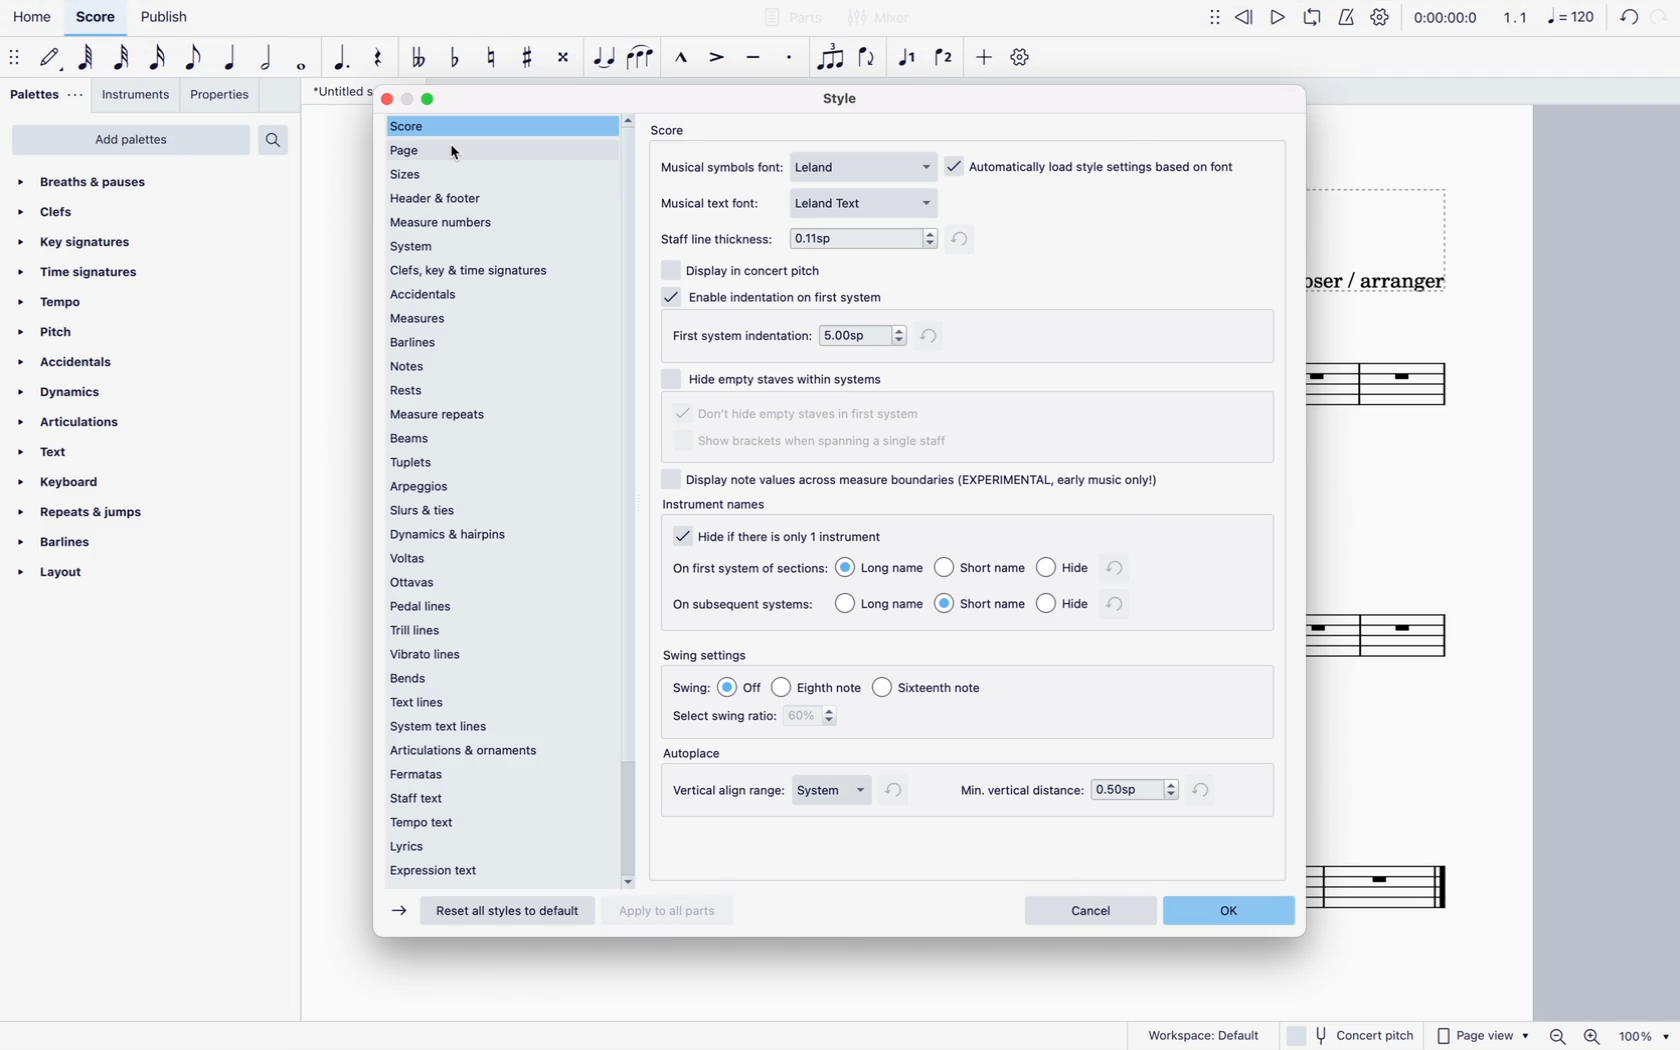 The width and height of the screenshot is (1680, 1050). Describe the element at coordinates (1243, 22) in the screenshot. I see `rewind` at that location.